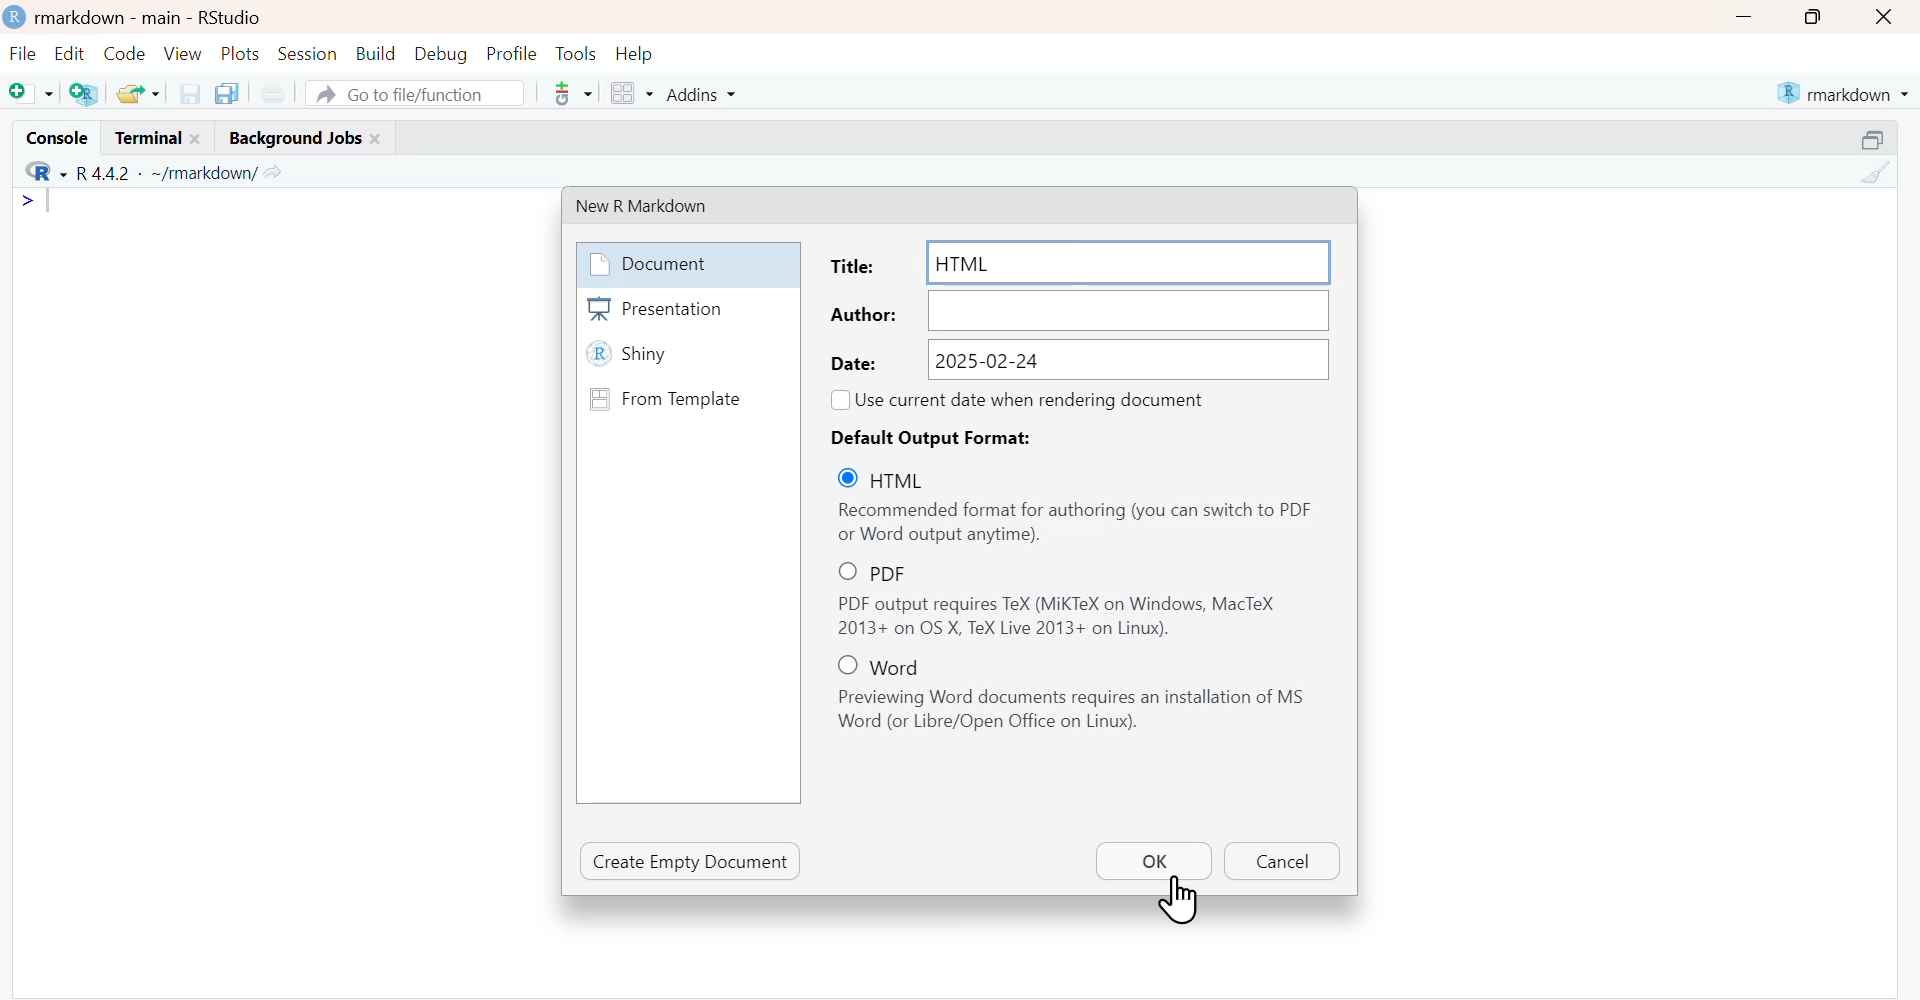  I want to click on open an existing file, so click(137, 92).